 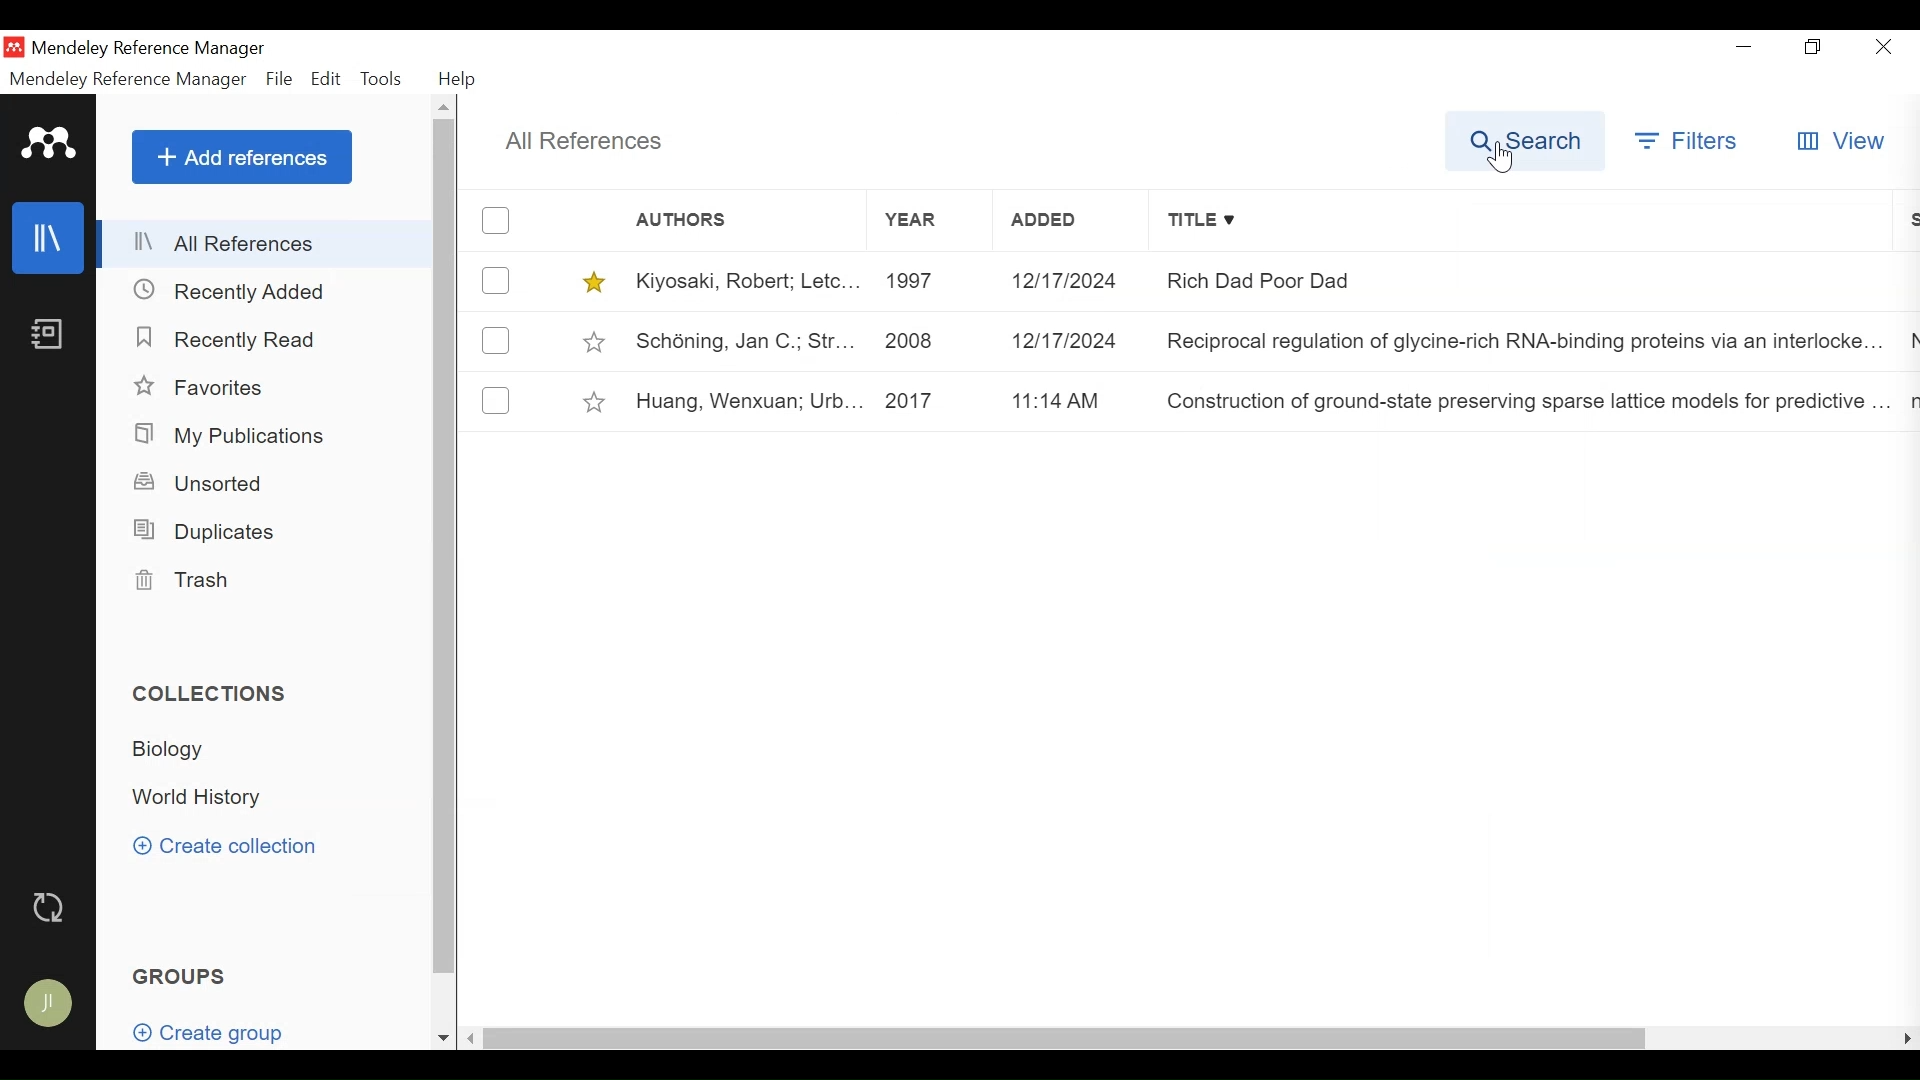 I want to click on Avatar, so click(x=53, y=1005).